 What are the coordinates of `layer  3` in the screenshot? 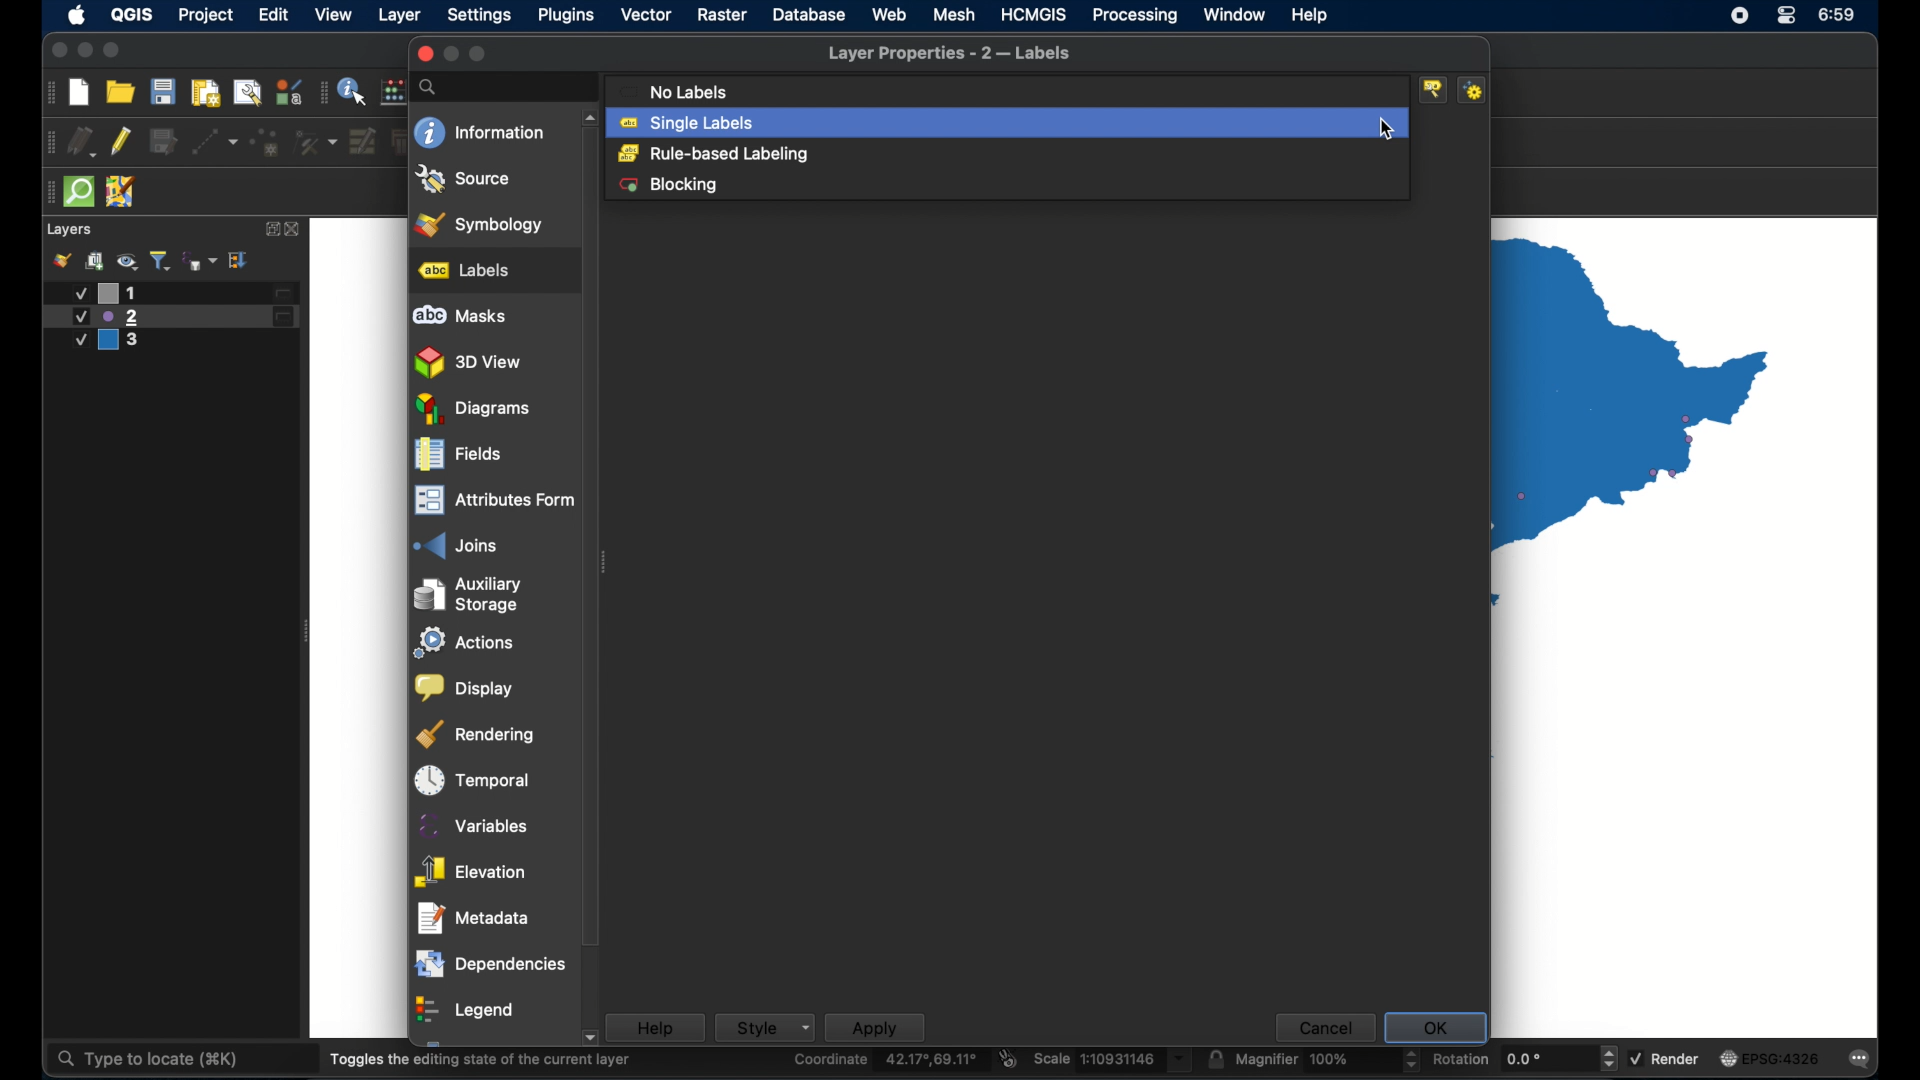 It's located at (117, 342).